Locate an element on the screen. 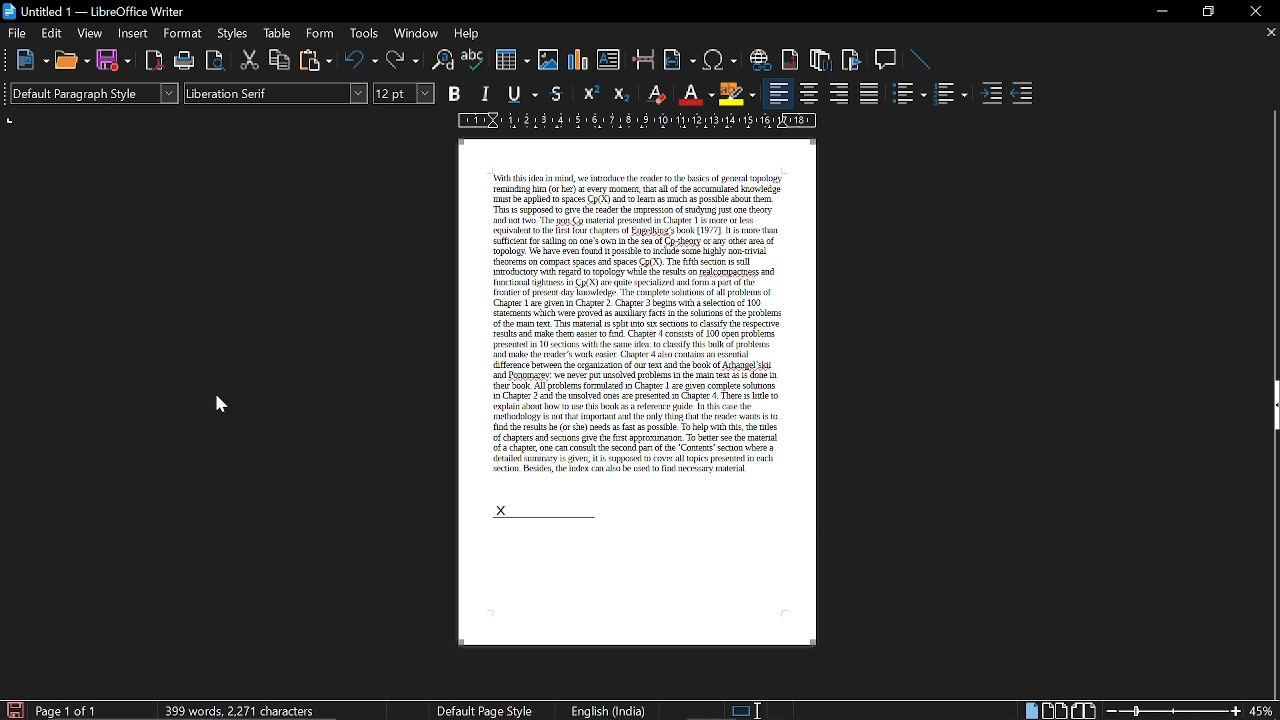  close tab is located at coordinates (1270, 34).